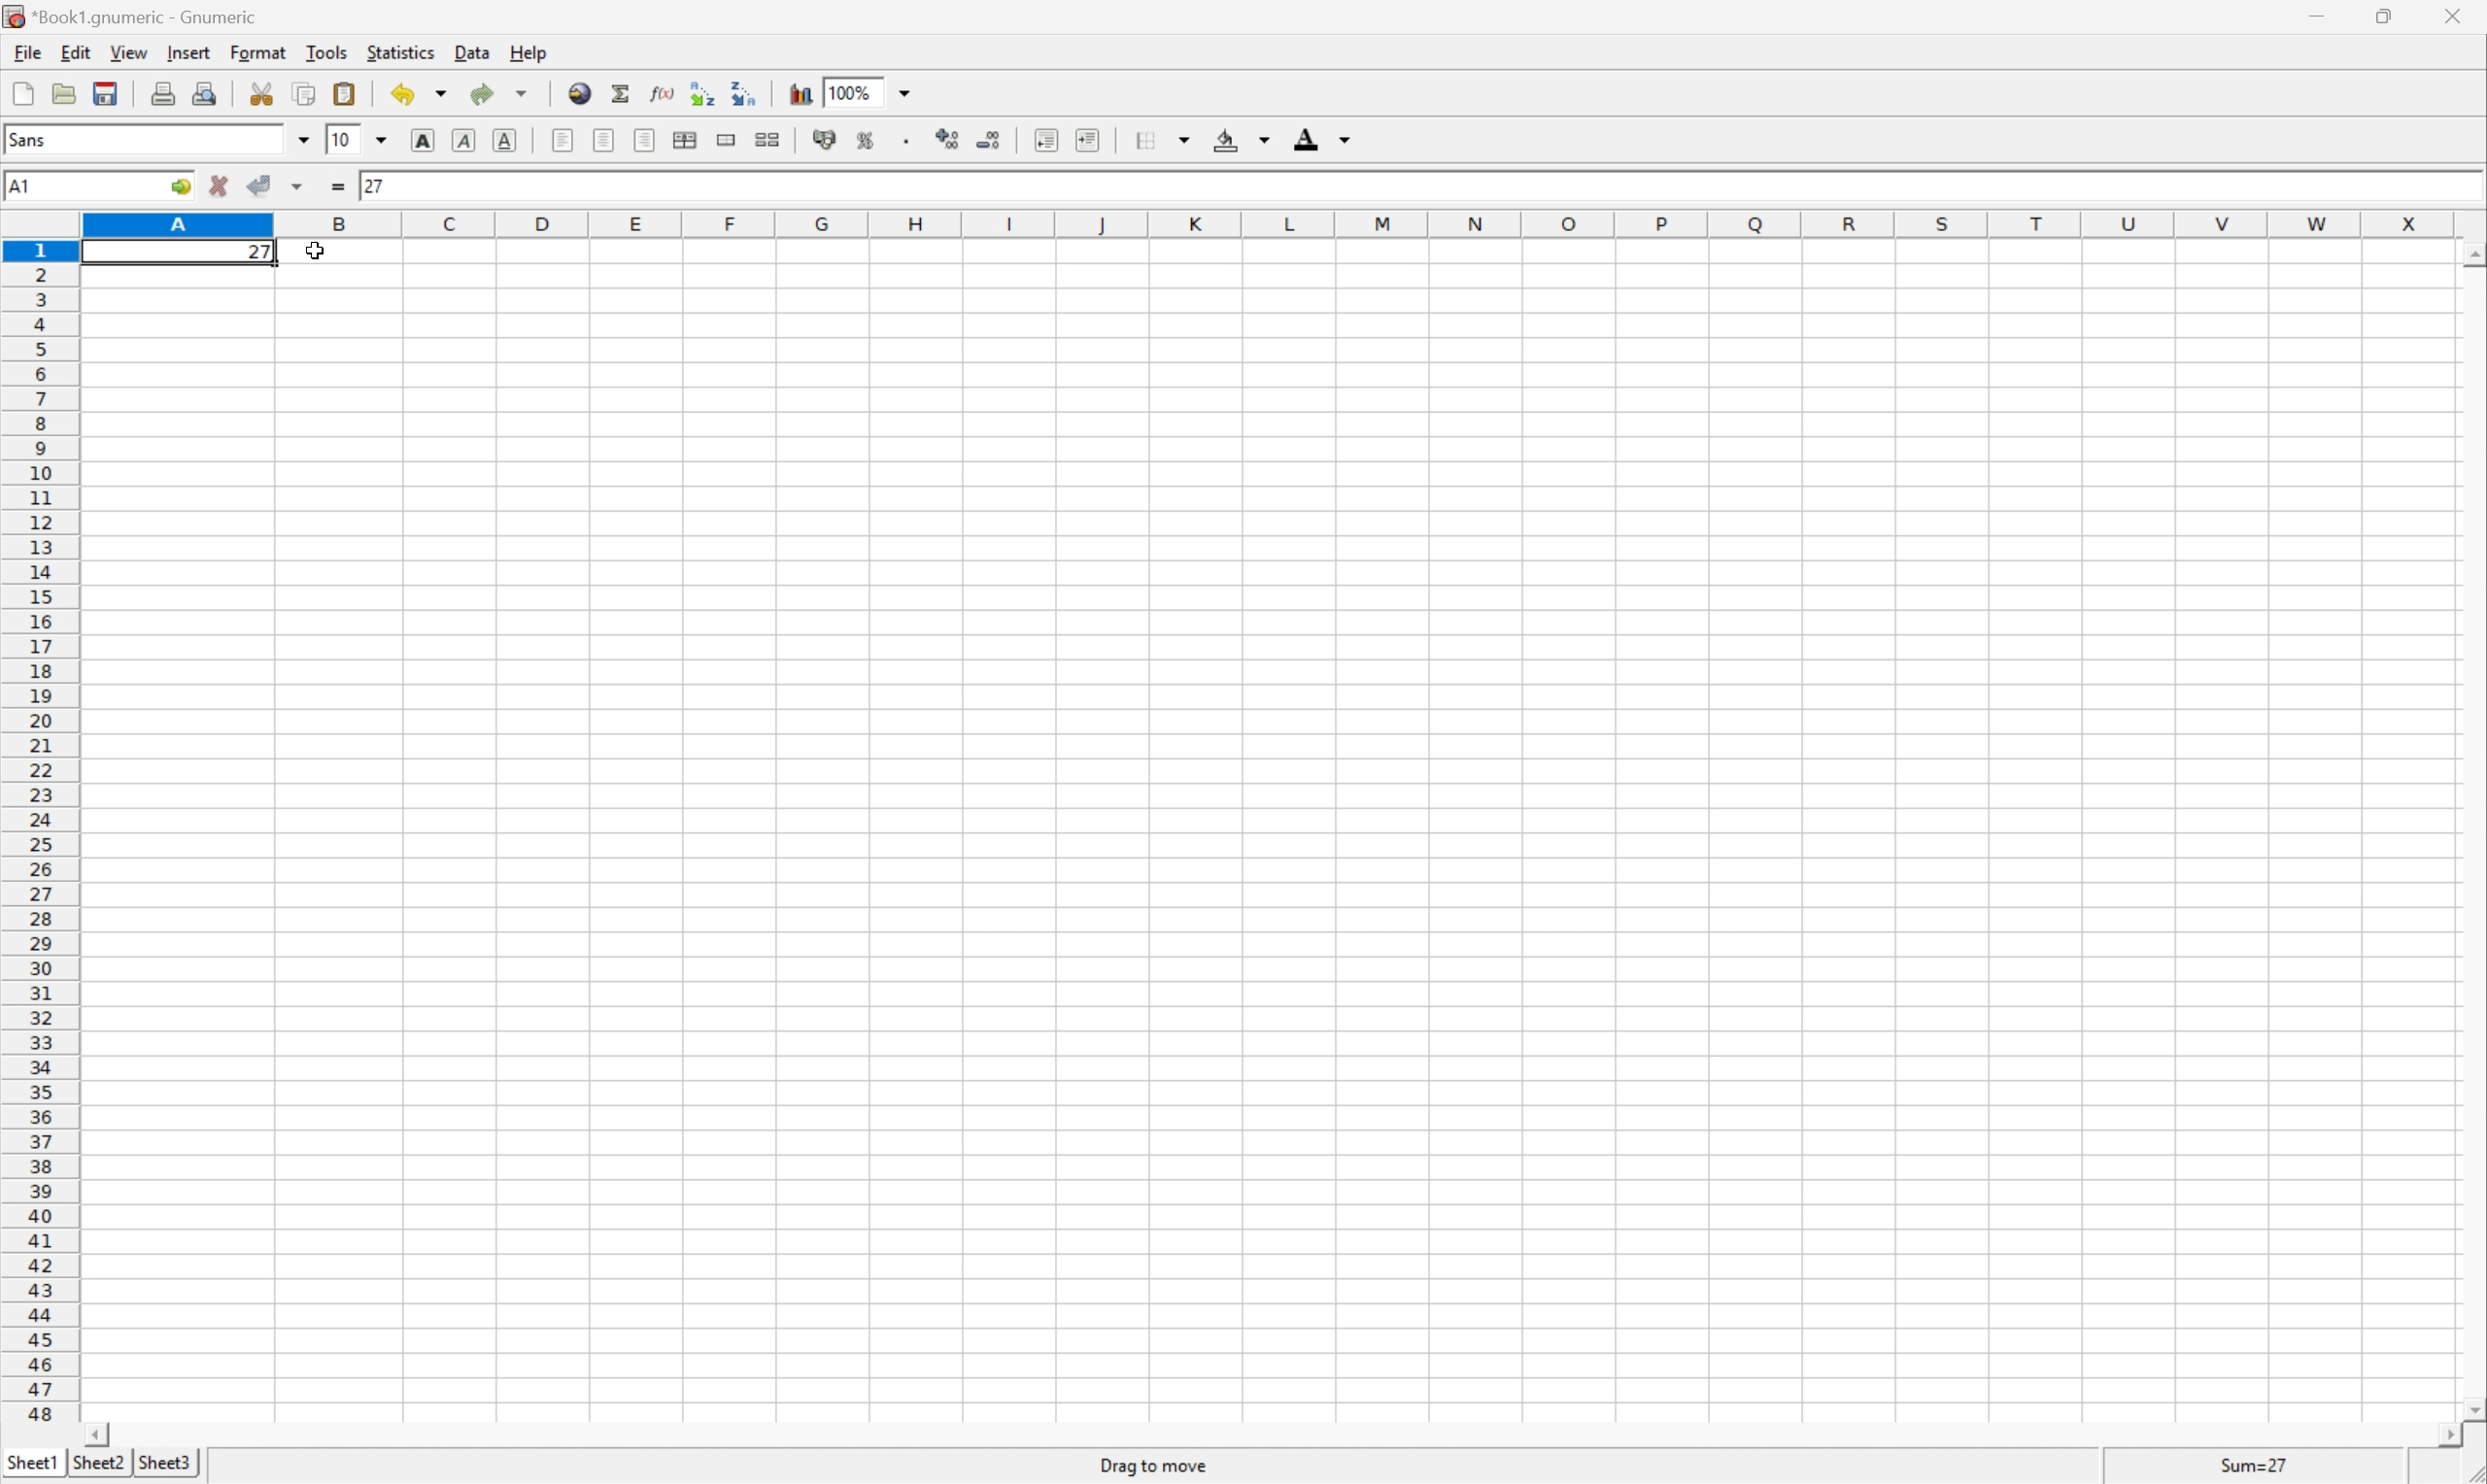 The image size is (2487, 1484). What do you see at coordinates (188, 53) in the screenshot?
I see `Insert` at bounding box center [188, 53].